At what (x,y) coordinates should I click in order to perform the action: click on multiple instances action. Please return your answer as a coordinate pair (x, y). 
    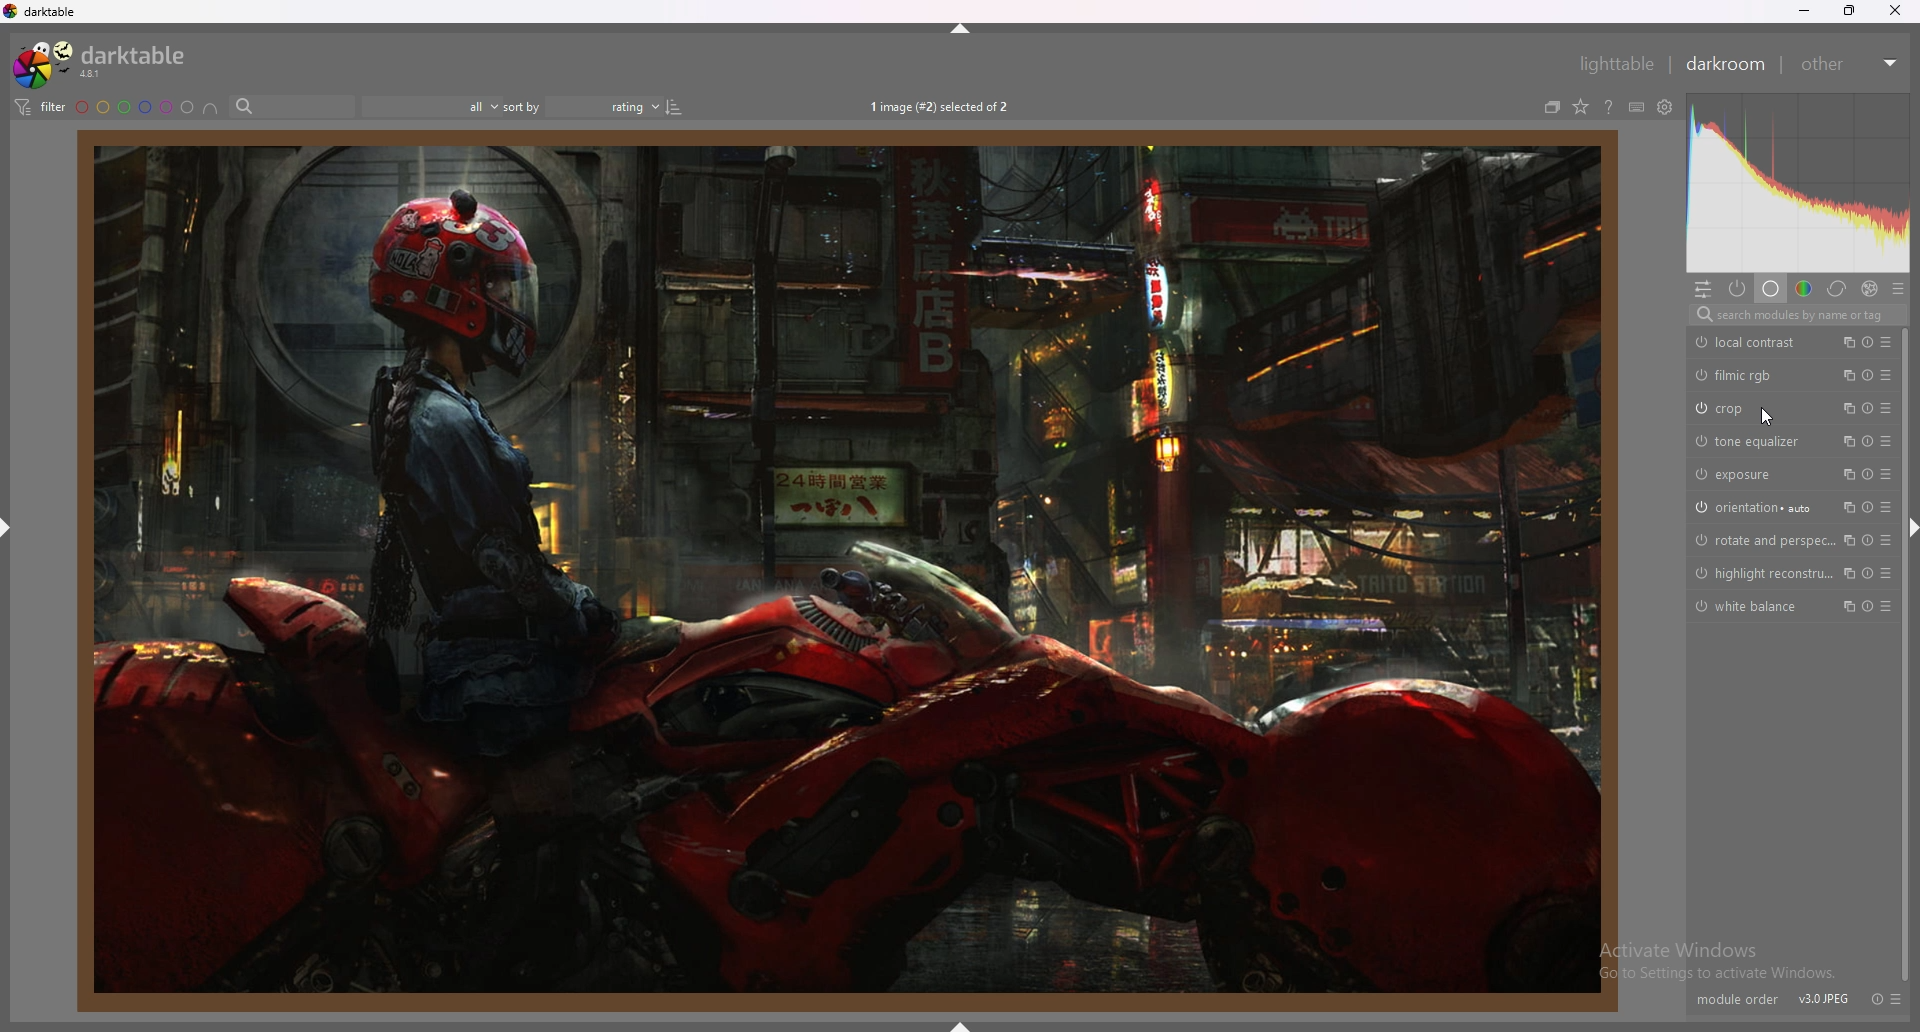
    Looking at the image, I should click on (1845, 375).